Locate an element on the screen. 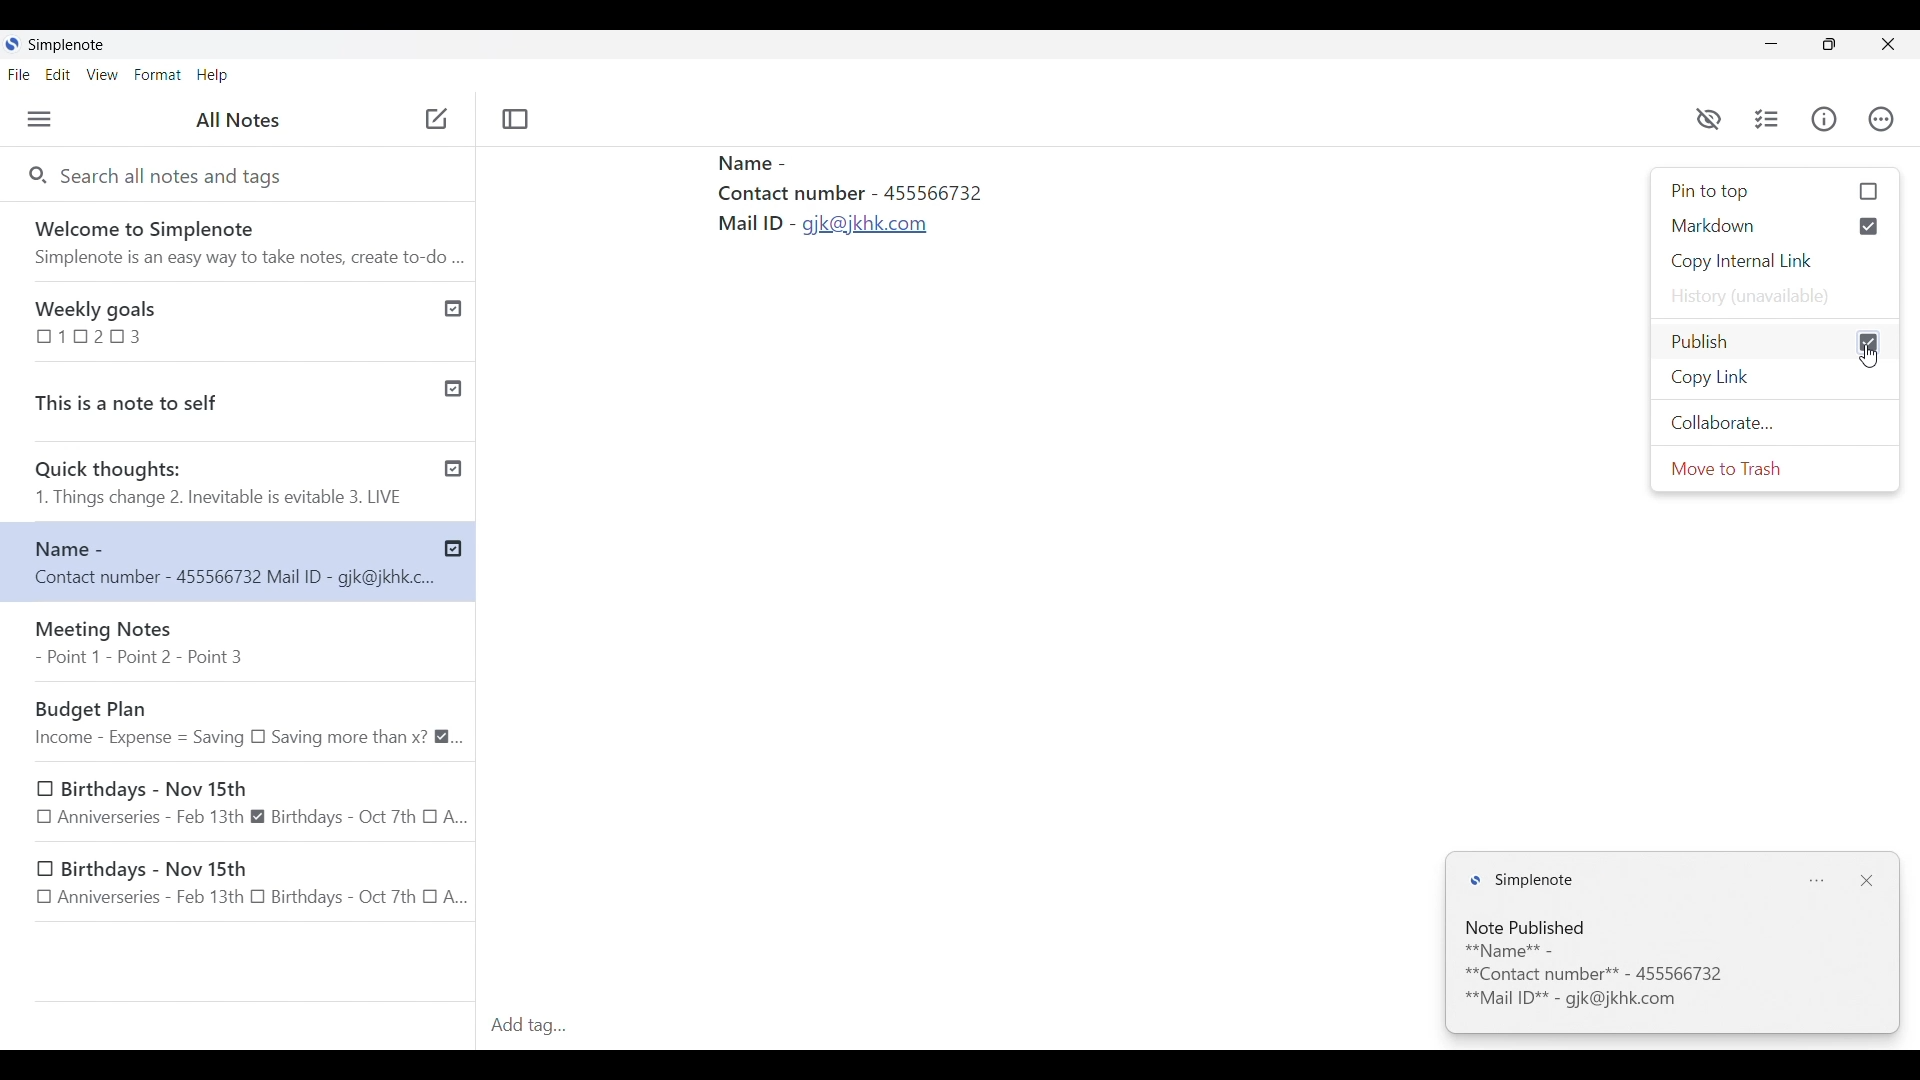 This screenshot has height=1080, width=1920. Text pasted in new formatting is located at coordinates (902, 219).